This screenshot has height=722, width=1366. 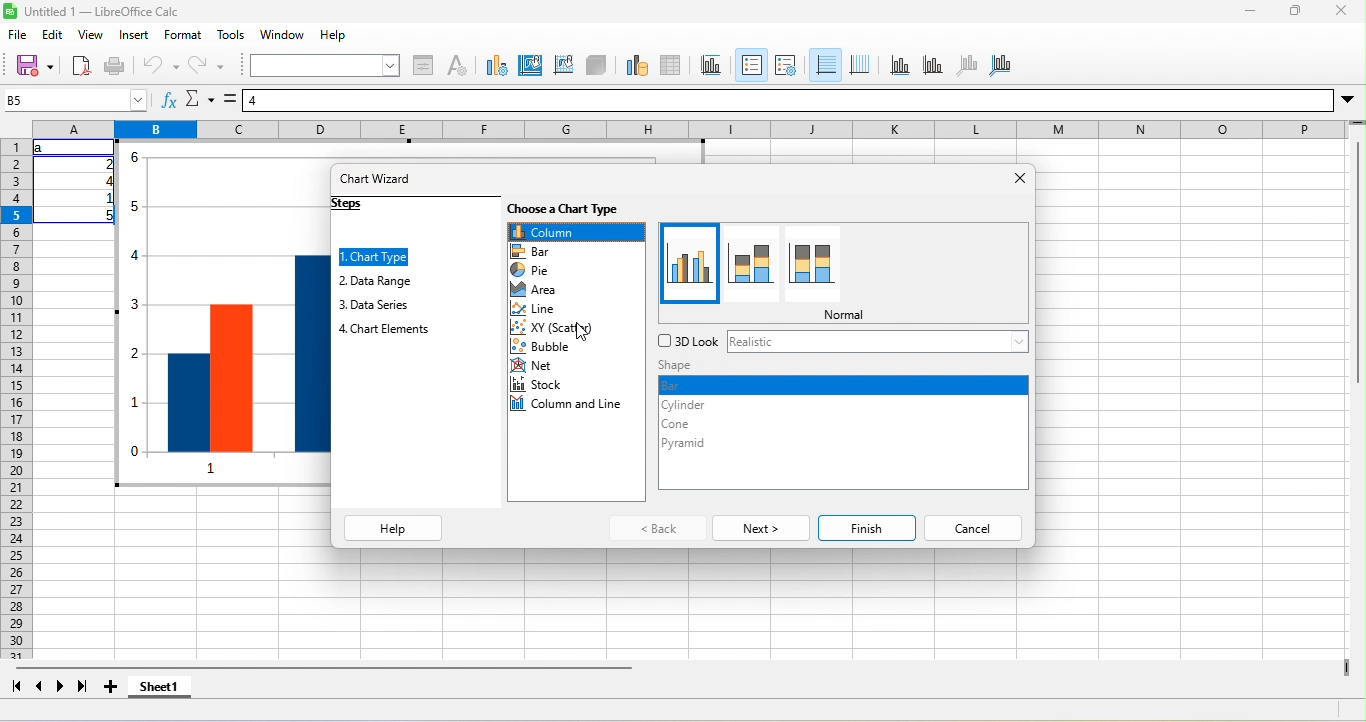 I want to click on undo, so click(x=159, y=66).